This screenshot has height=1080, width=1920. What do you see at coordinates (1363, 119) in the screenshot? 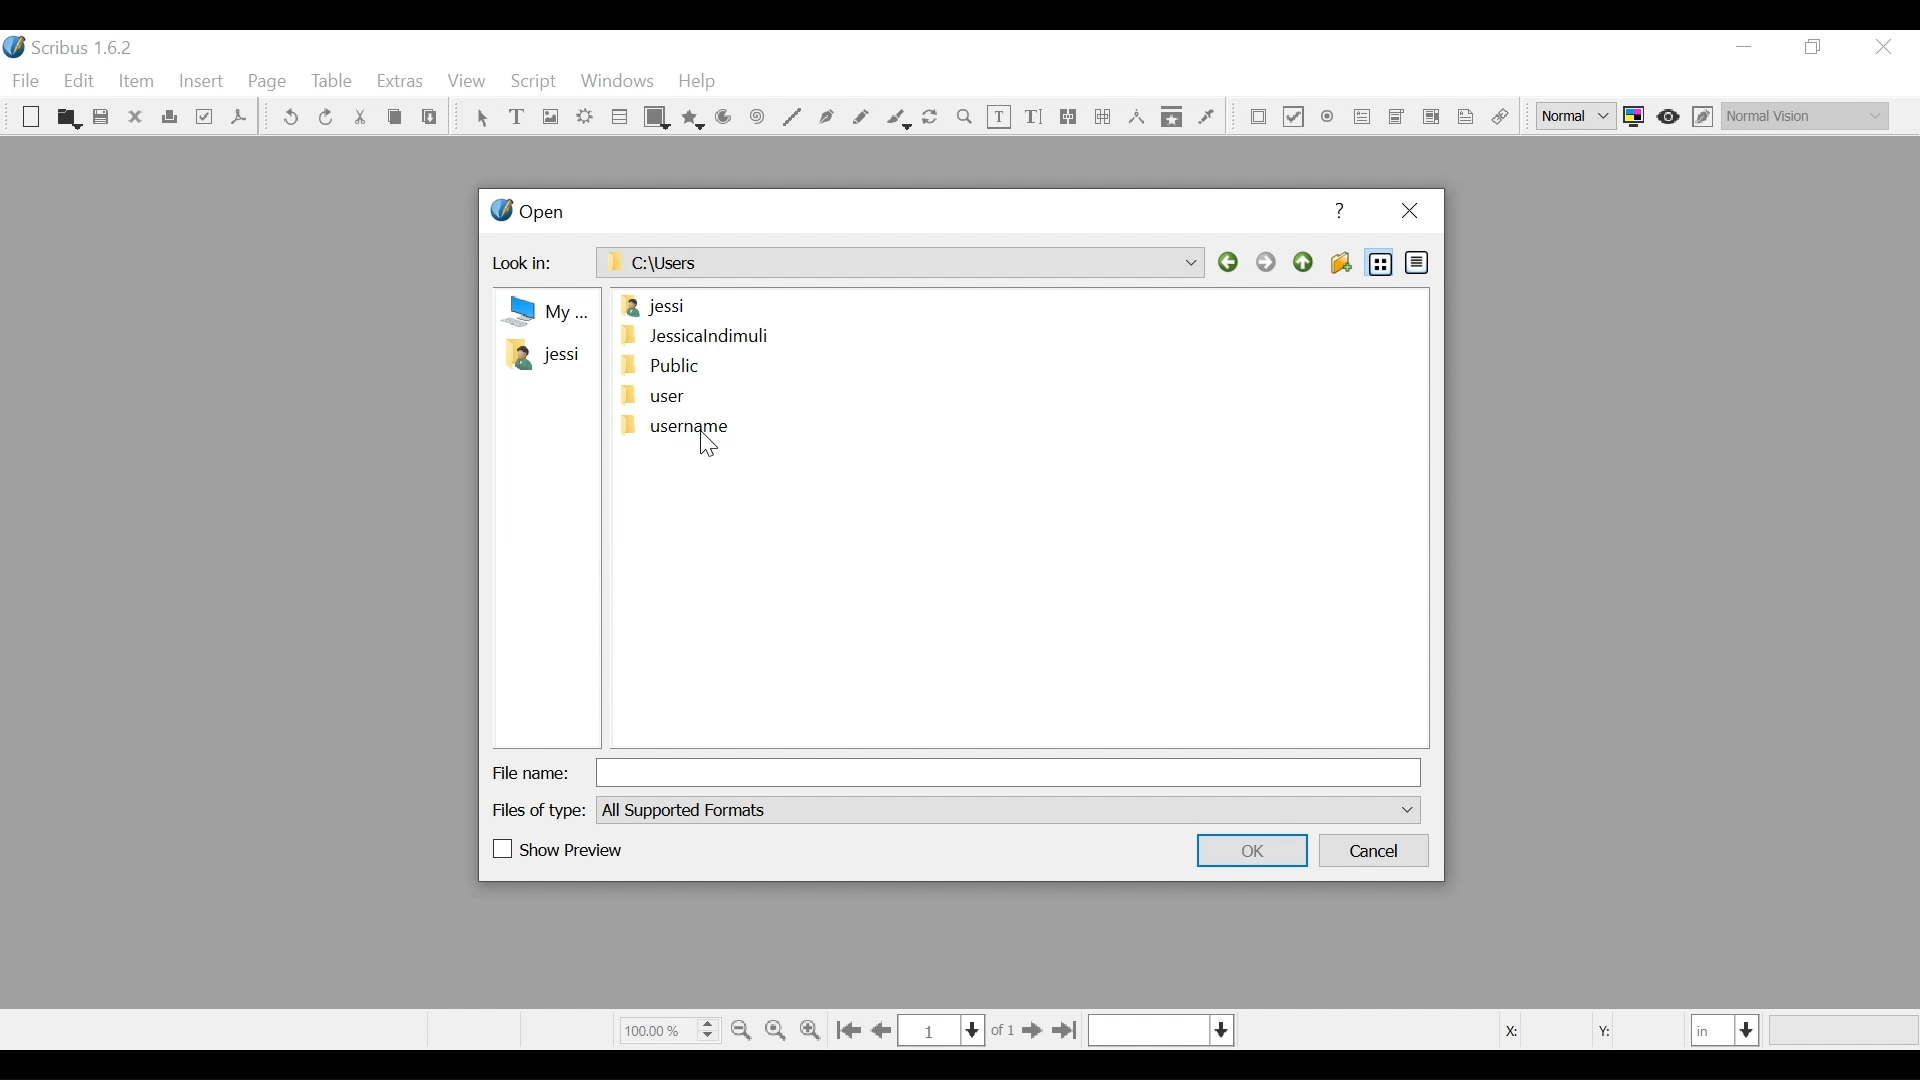
I see `PDF Combo Box` at bounding box center [1363, 119].